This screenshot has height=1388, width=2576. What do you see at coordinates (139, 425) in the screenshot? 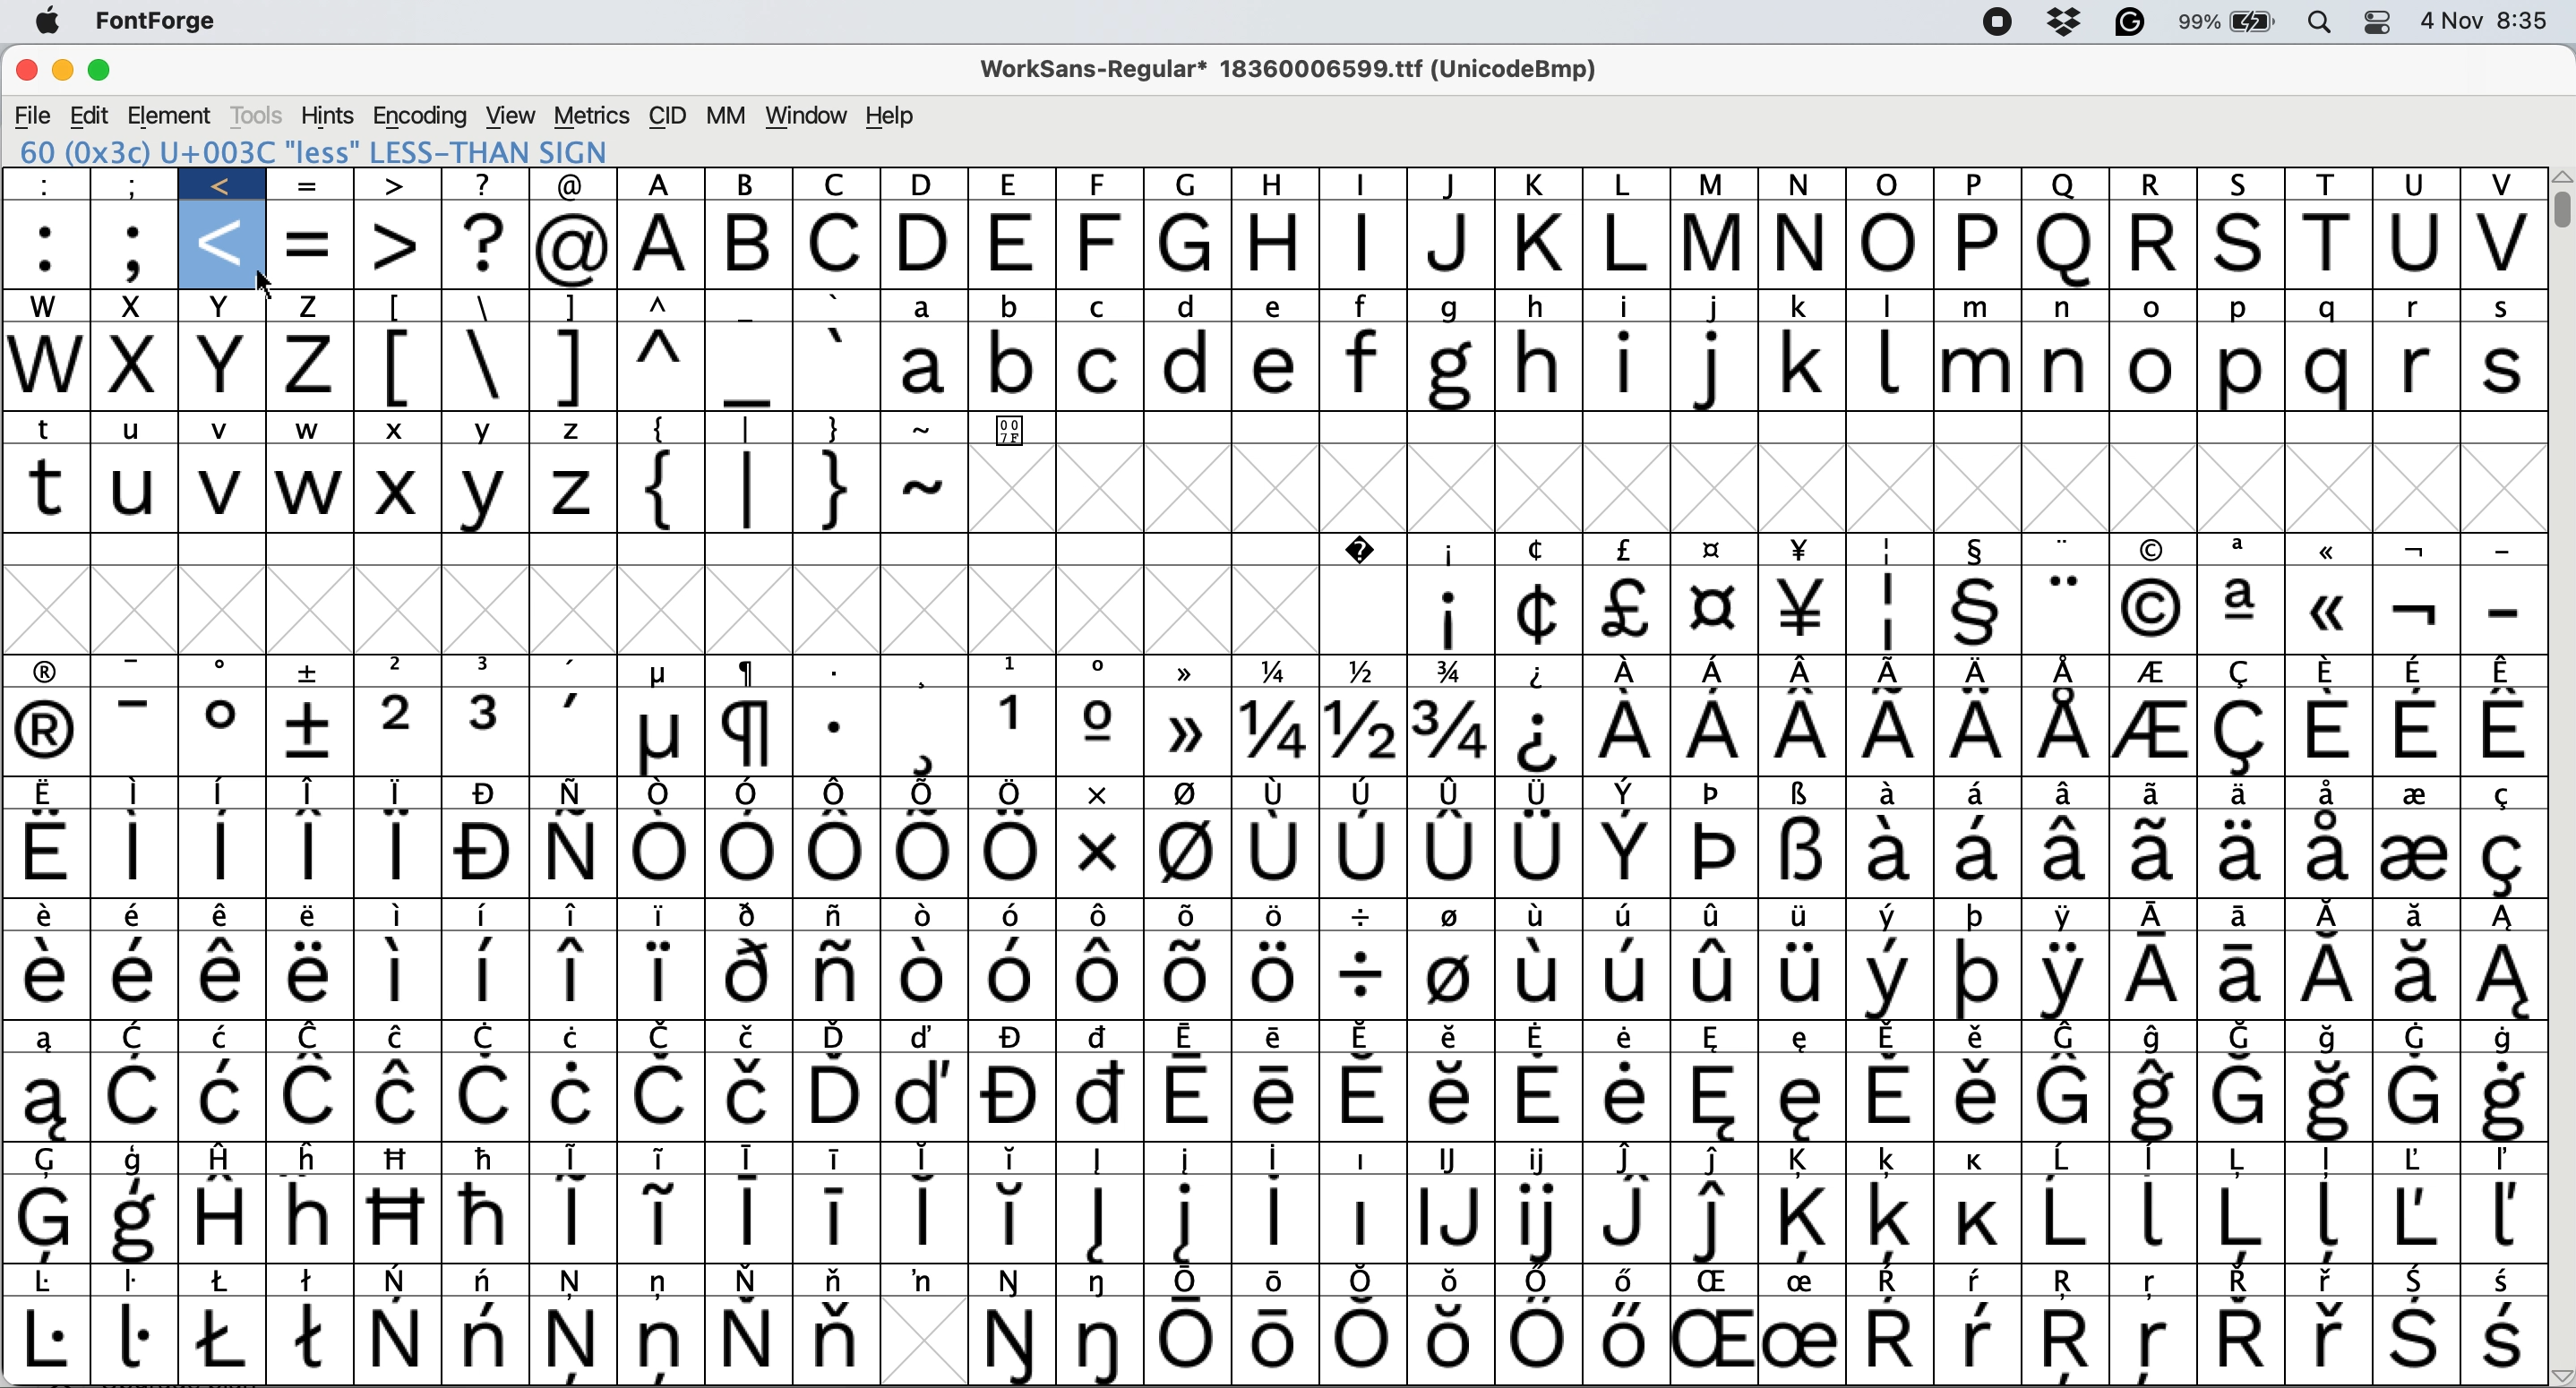
I see `u` at bounding box center [139, 425].